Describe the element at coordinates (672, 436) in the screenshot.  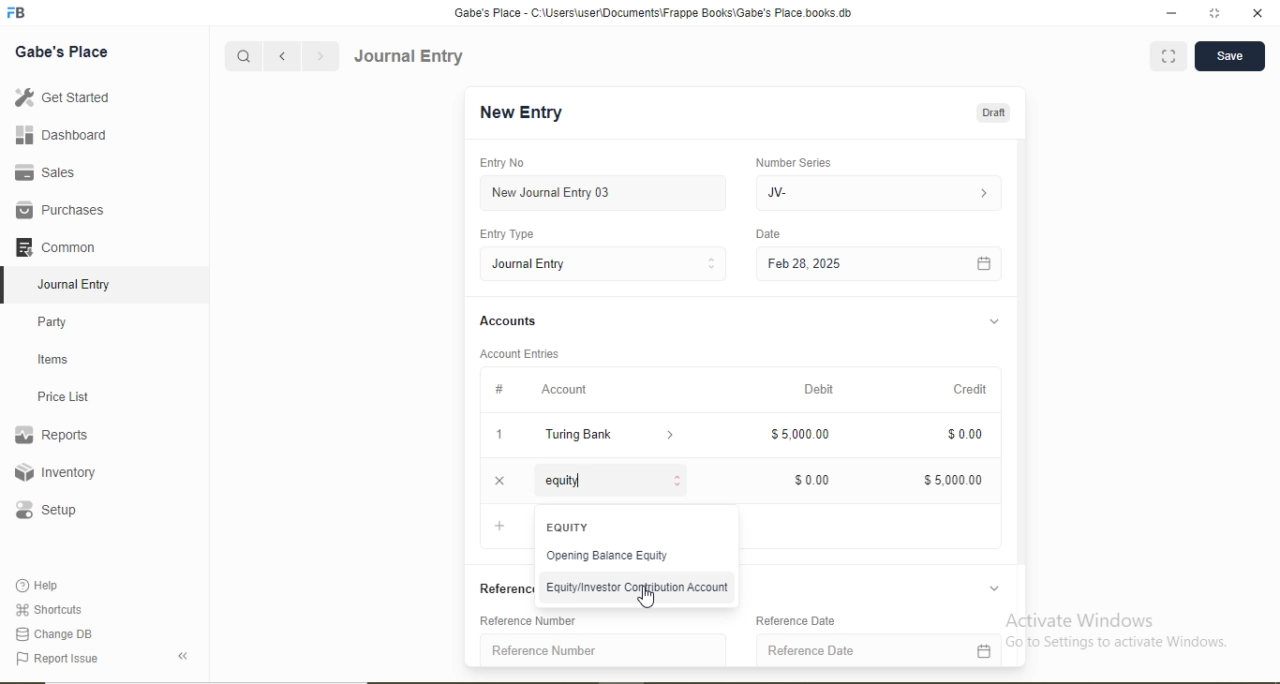
I see `Dropdown` at that location.